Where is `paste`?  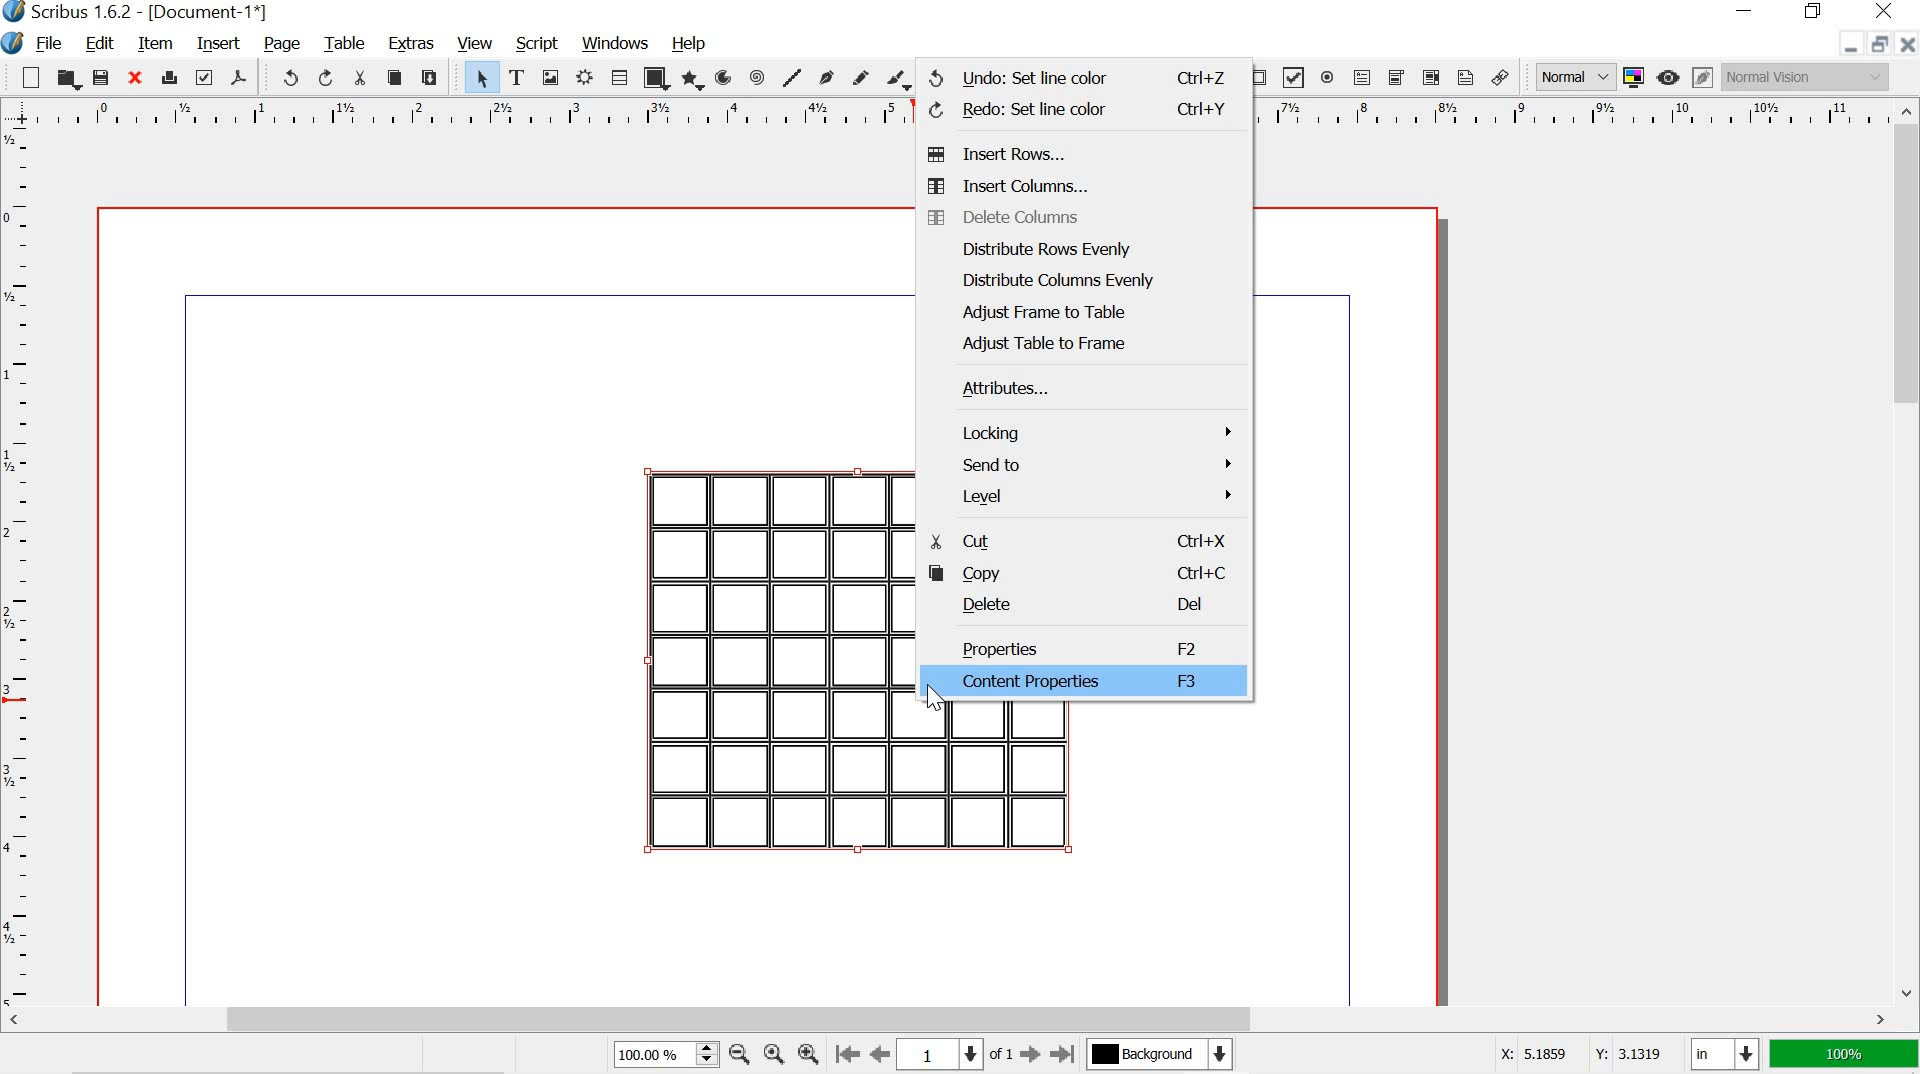
paste is located at coordinates (436, 80).